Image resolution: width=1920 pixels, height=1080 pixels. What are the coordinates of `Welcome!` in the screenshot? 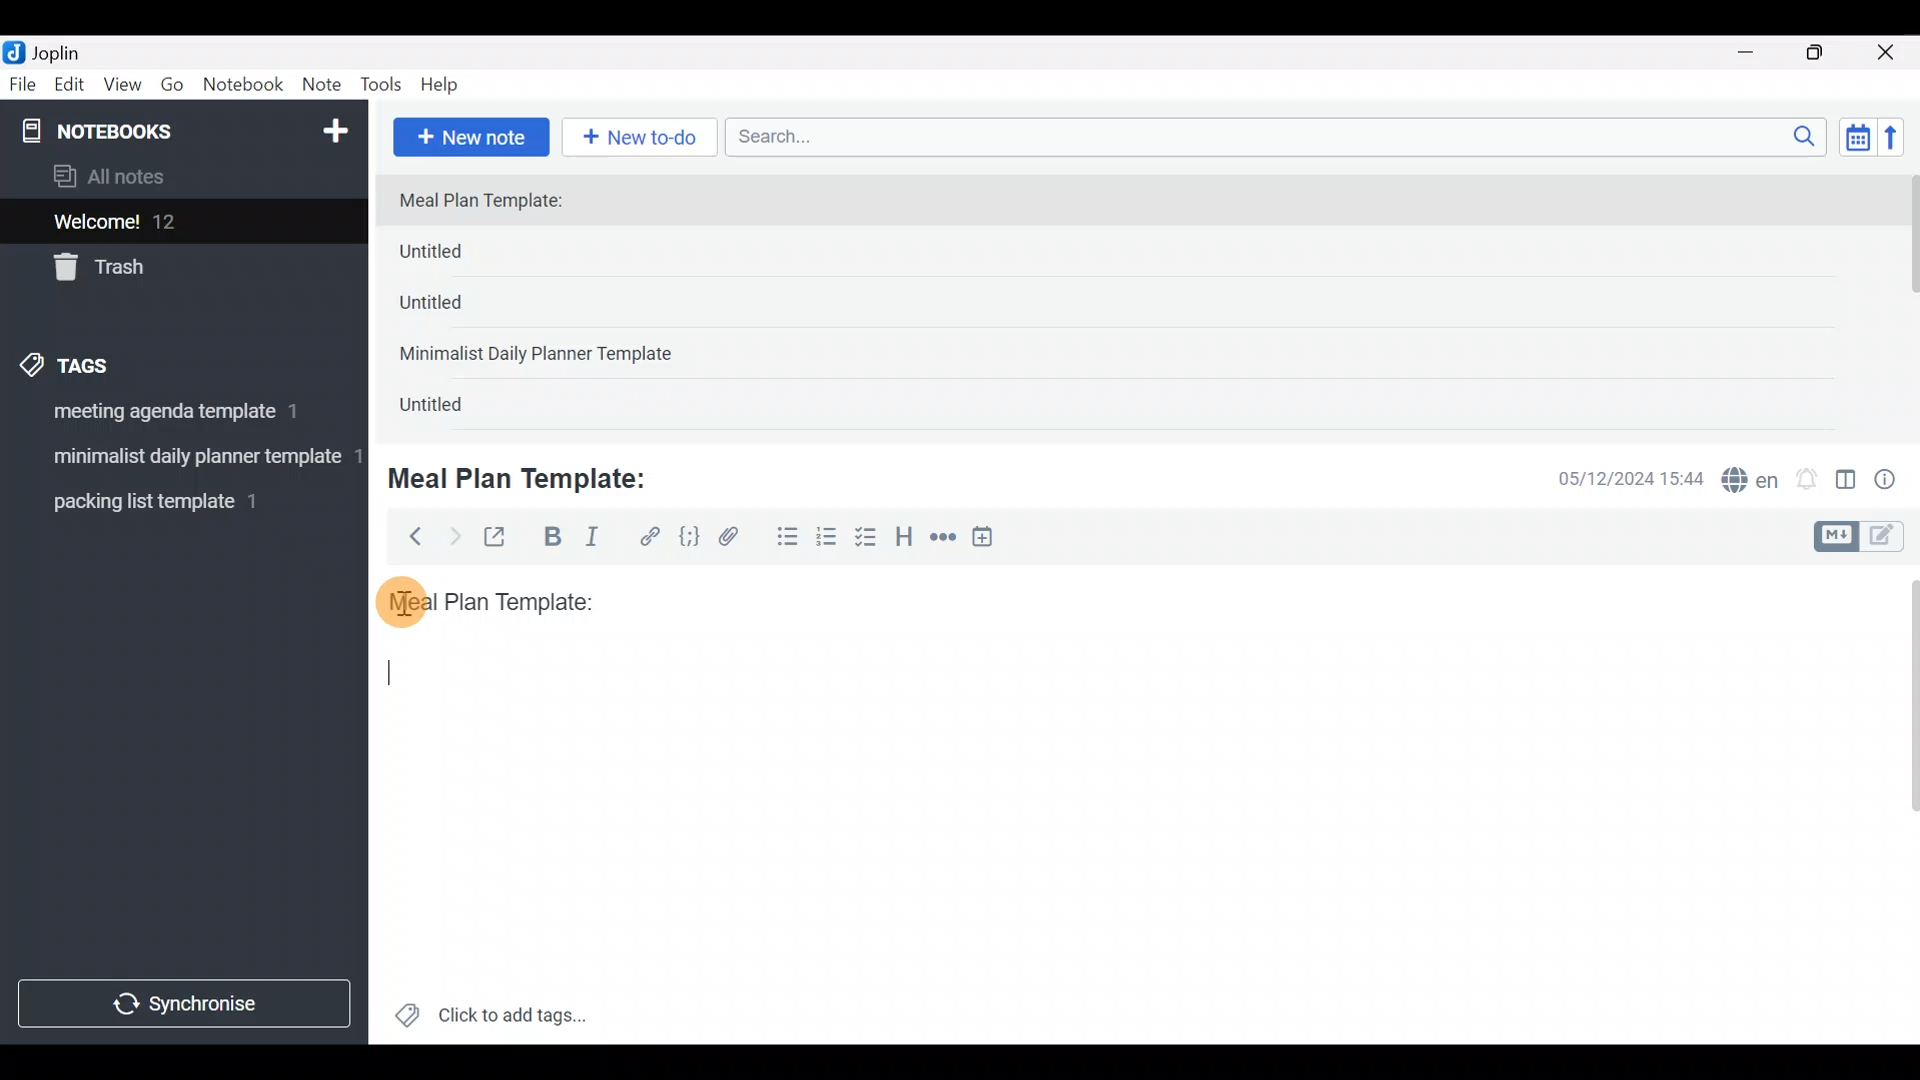 It's located at (181, 223).